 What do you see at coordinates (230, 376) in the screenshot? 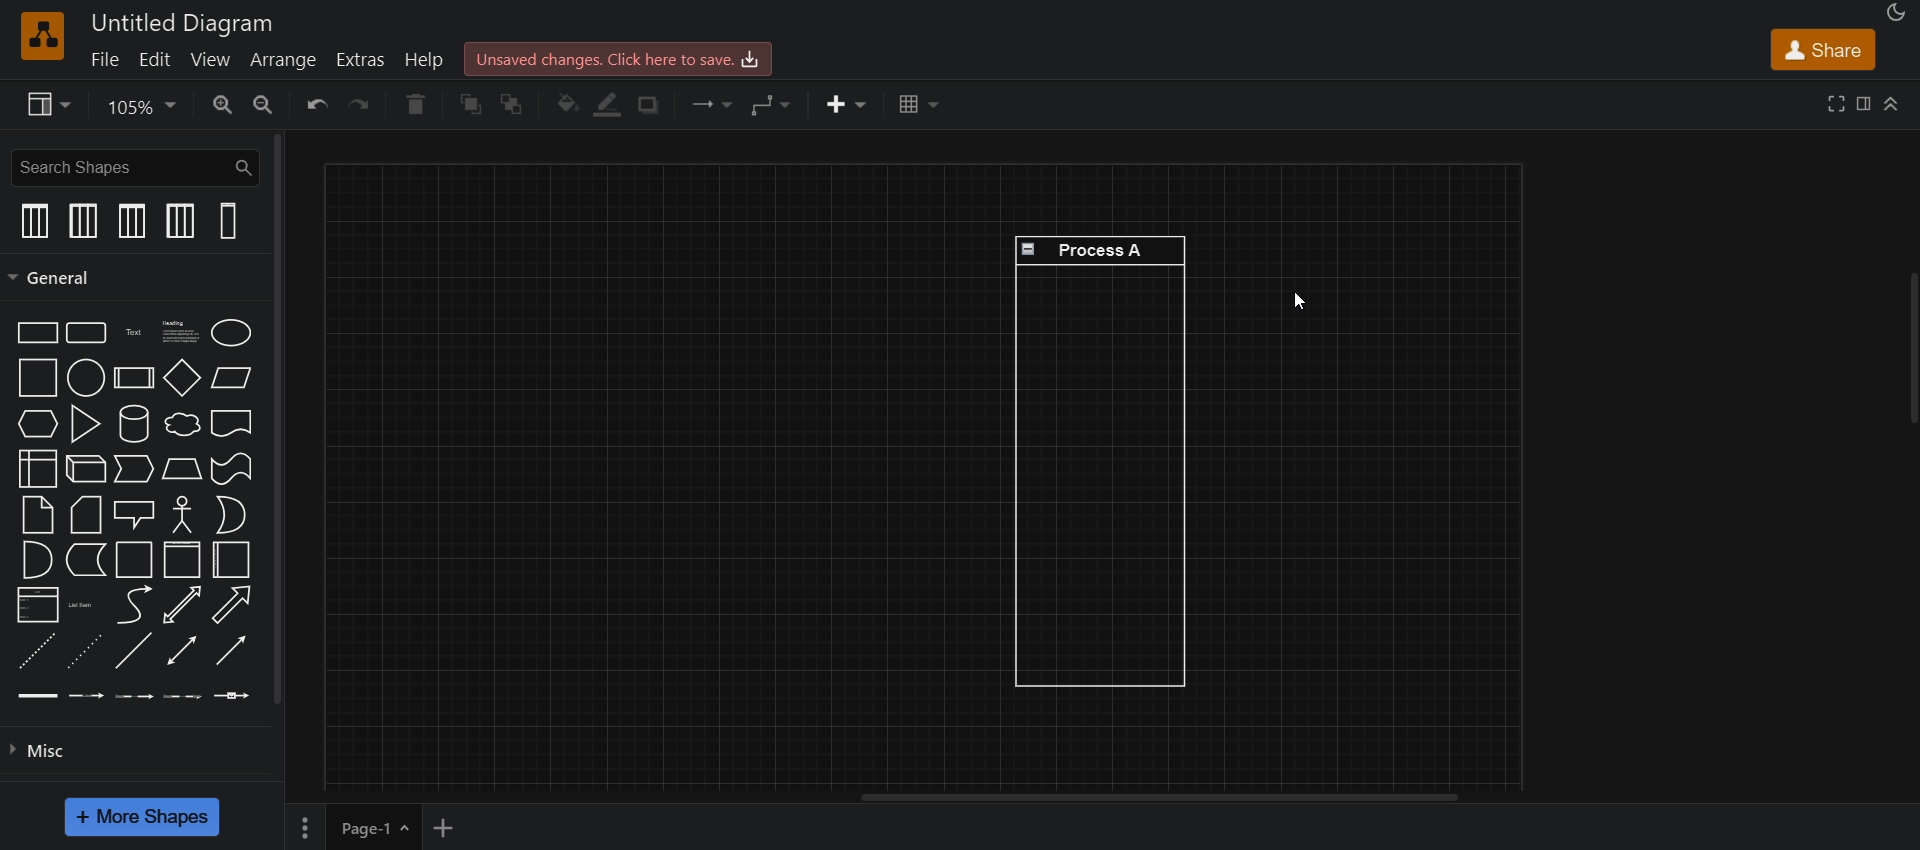
I see `parallelogram` at bounding box center [230, 376].